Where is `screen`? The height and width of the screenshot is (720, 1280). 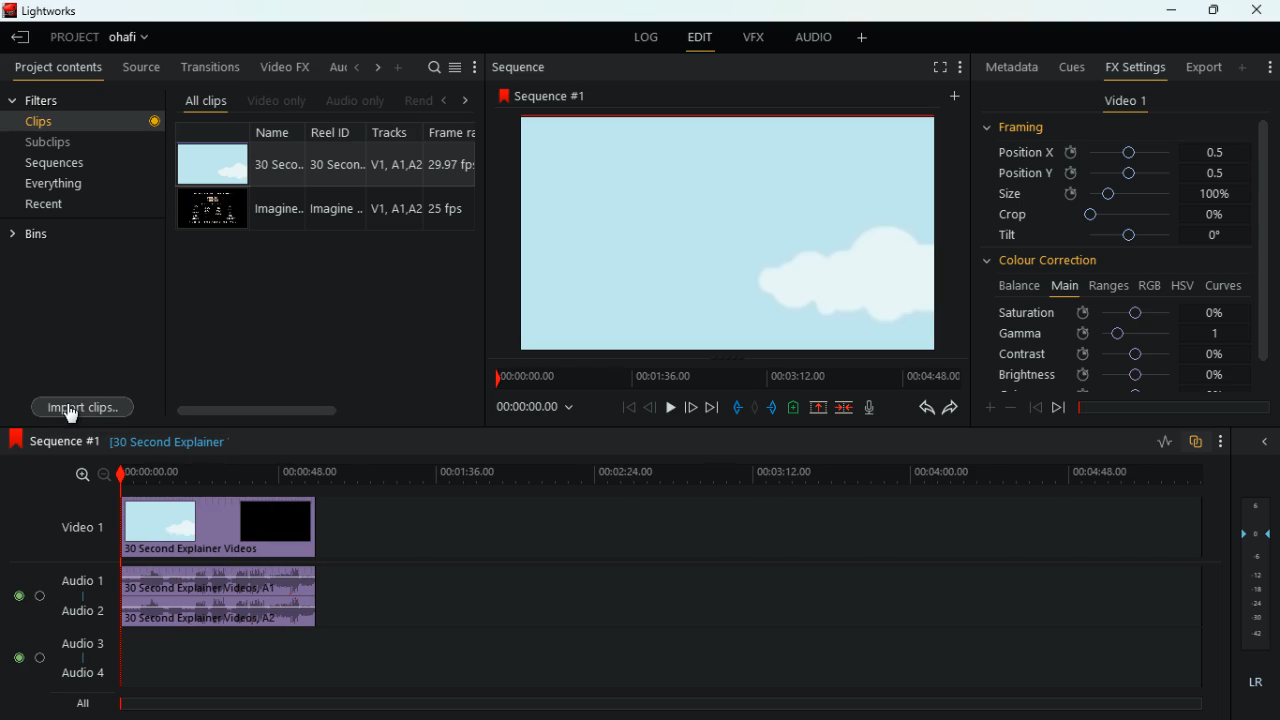
screen is located at coordinates (935, 67).